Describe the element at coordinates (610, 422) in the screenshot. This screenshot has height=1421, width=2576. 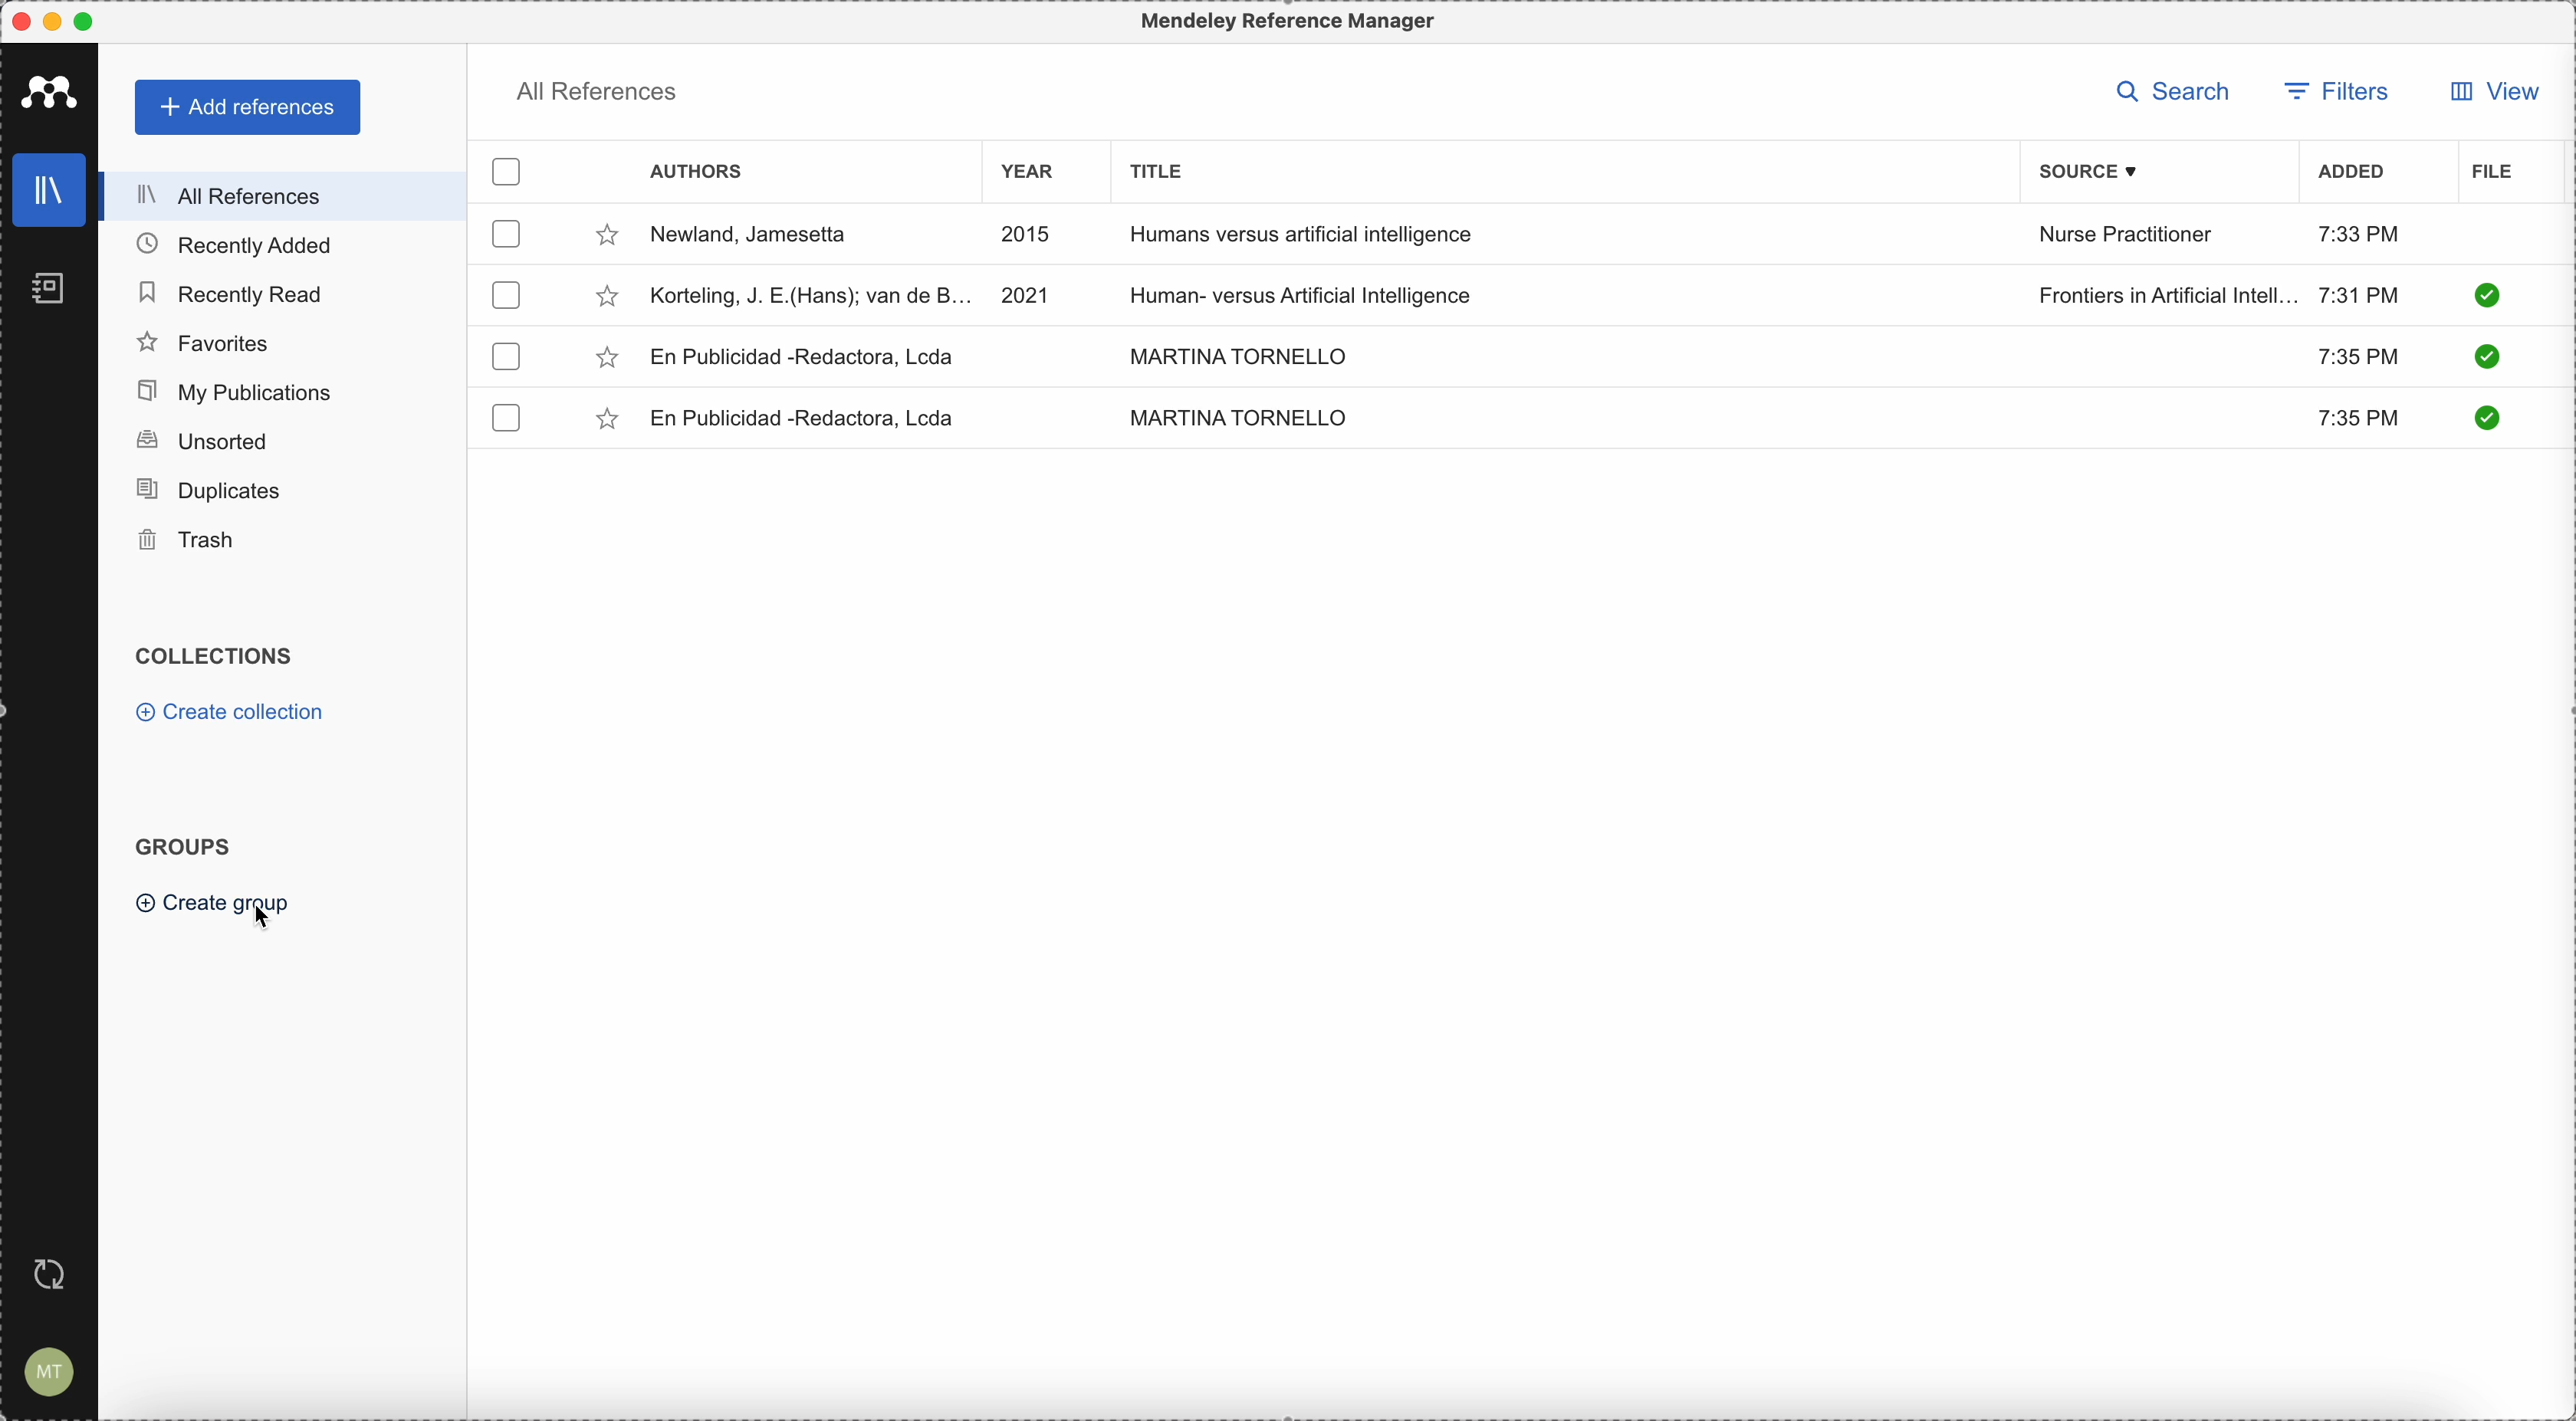
I see `favorite` at that location.